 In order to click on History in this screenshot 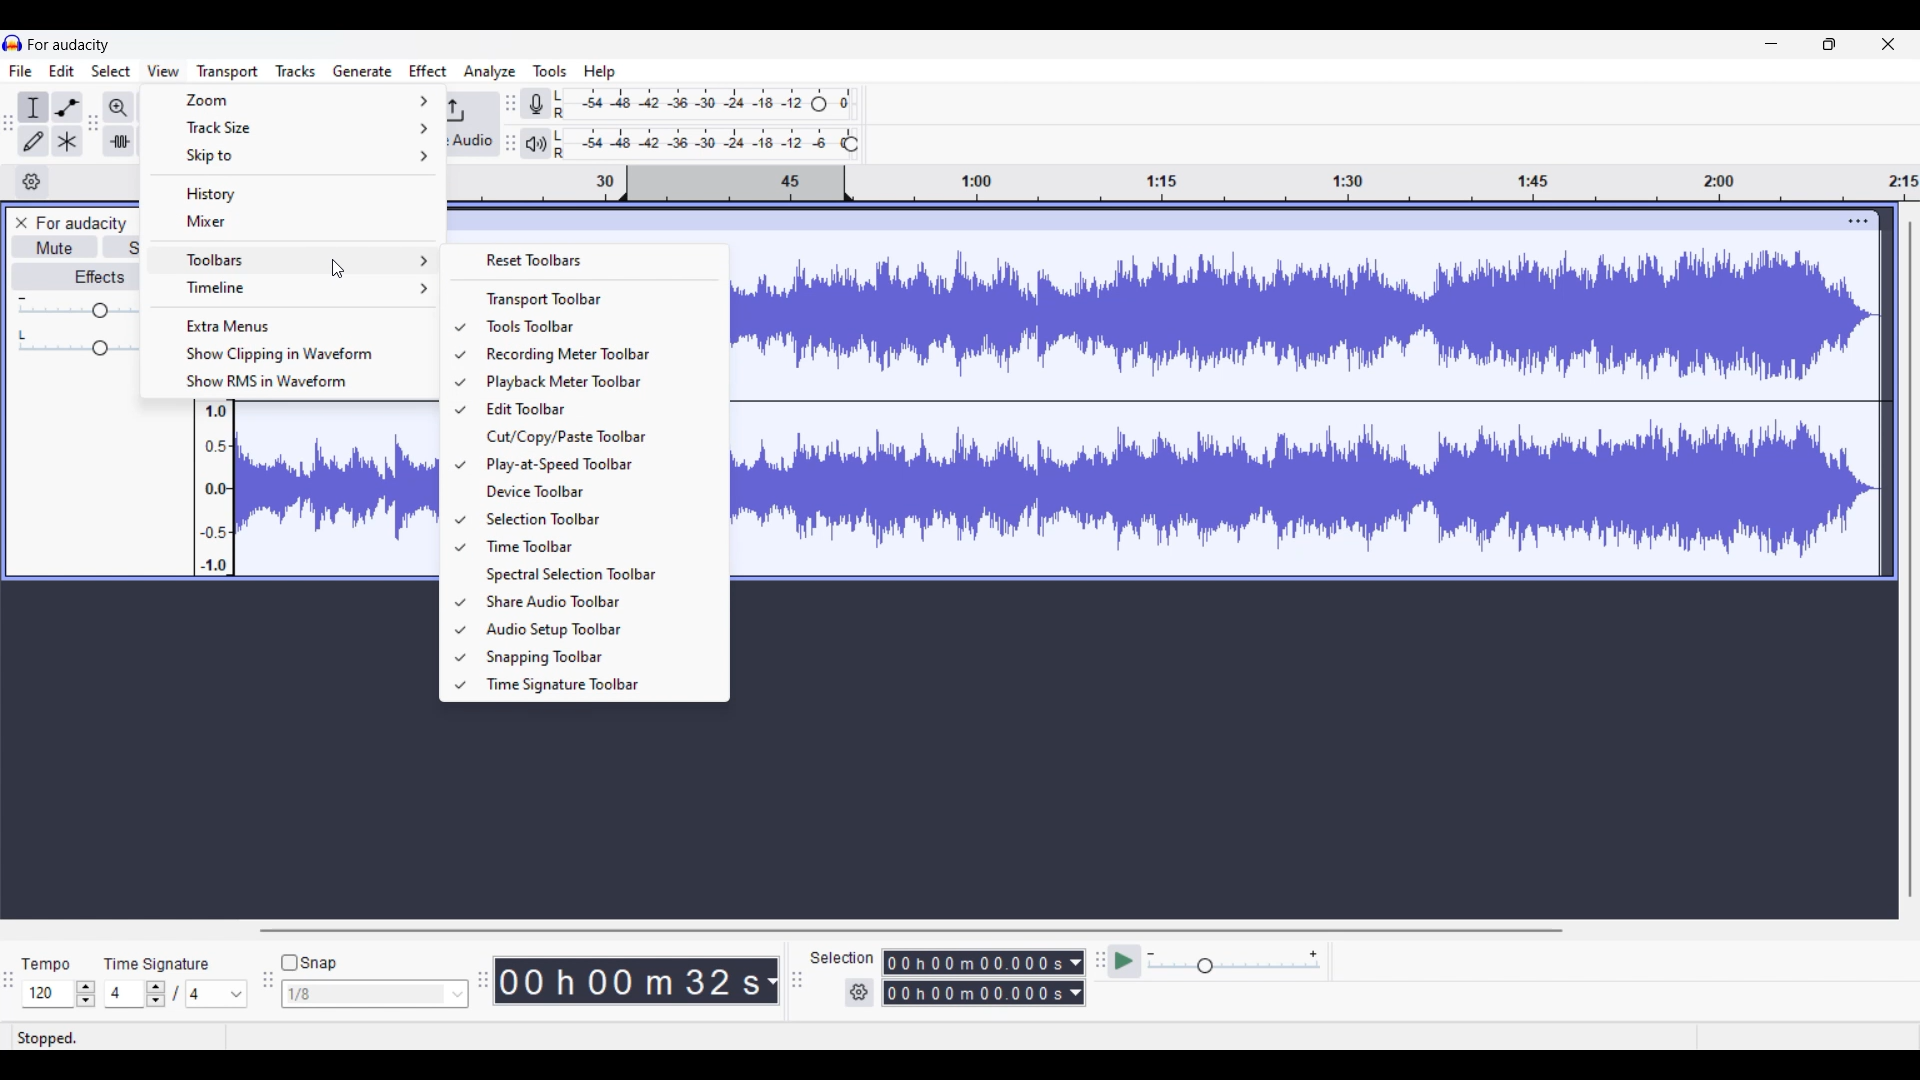, I will do `click(294, 194)`.